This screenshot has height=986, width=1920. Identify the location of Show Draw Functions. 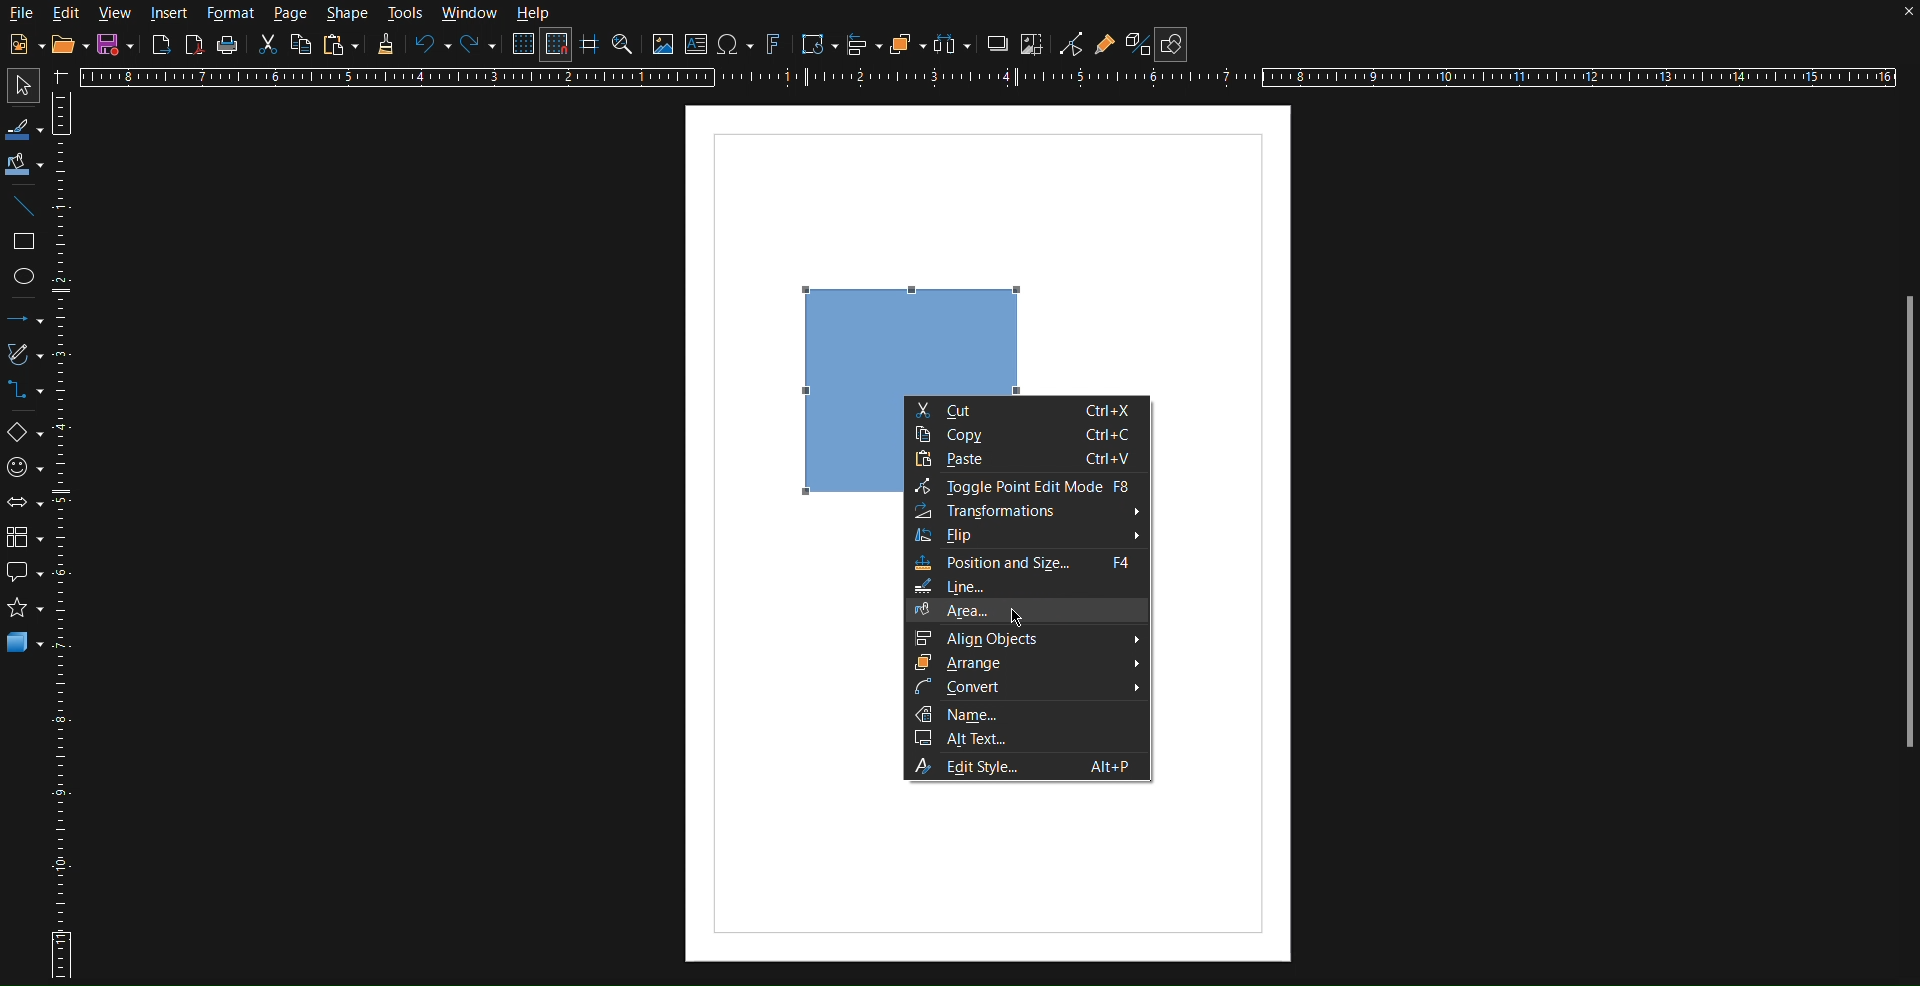
(1175, 40).